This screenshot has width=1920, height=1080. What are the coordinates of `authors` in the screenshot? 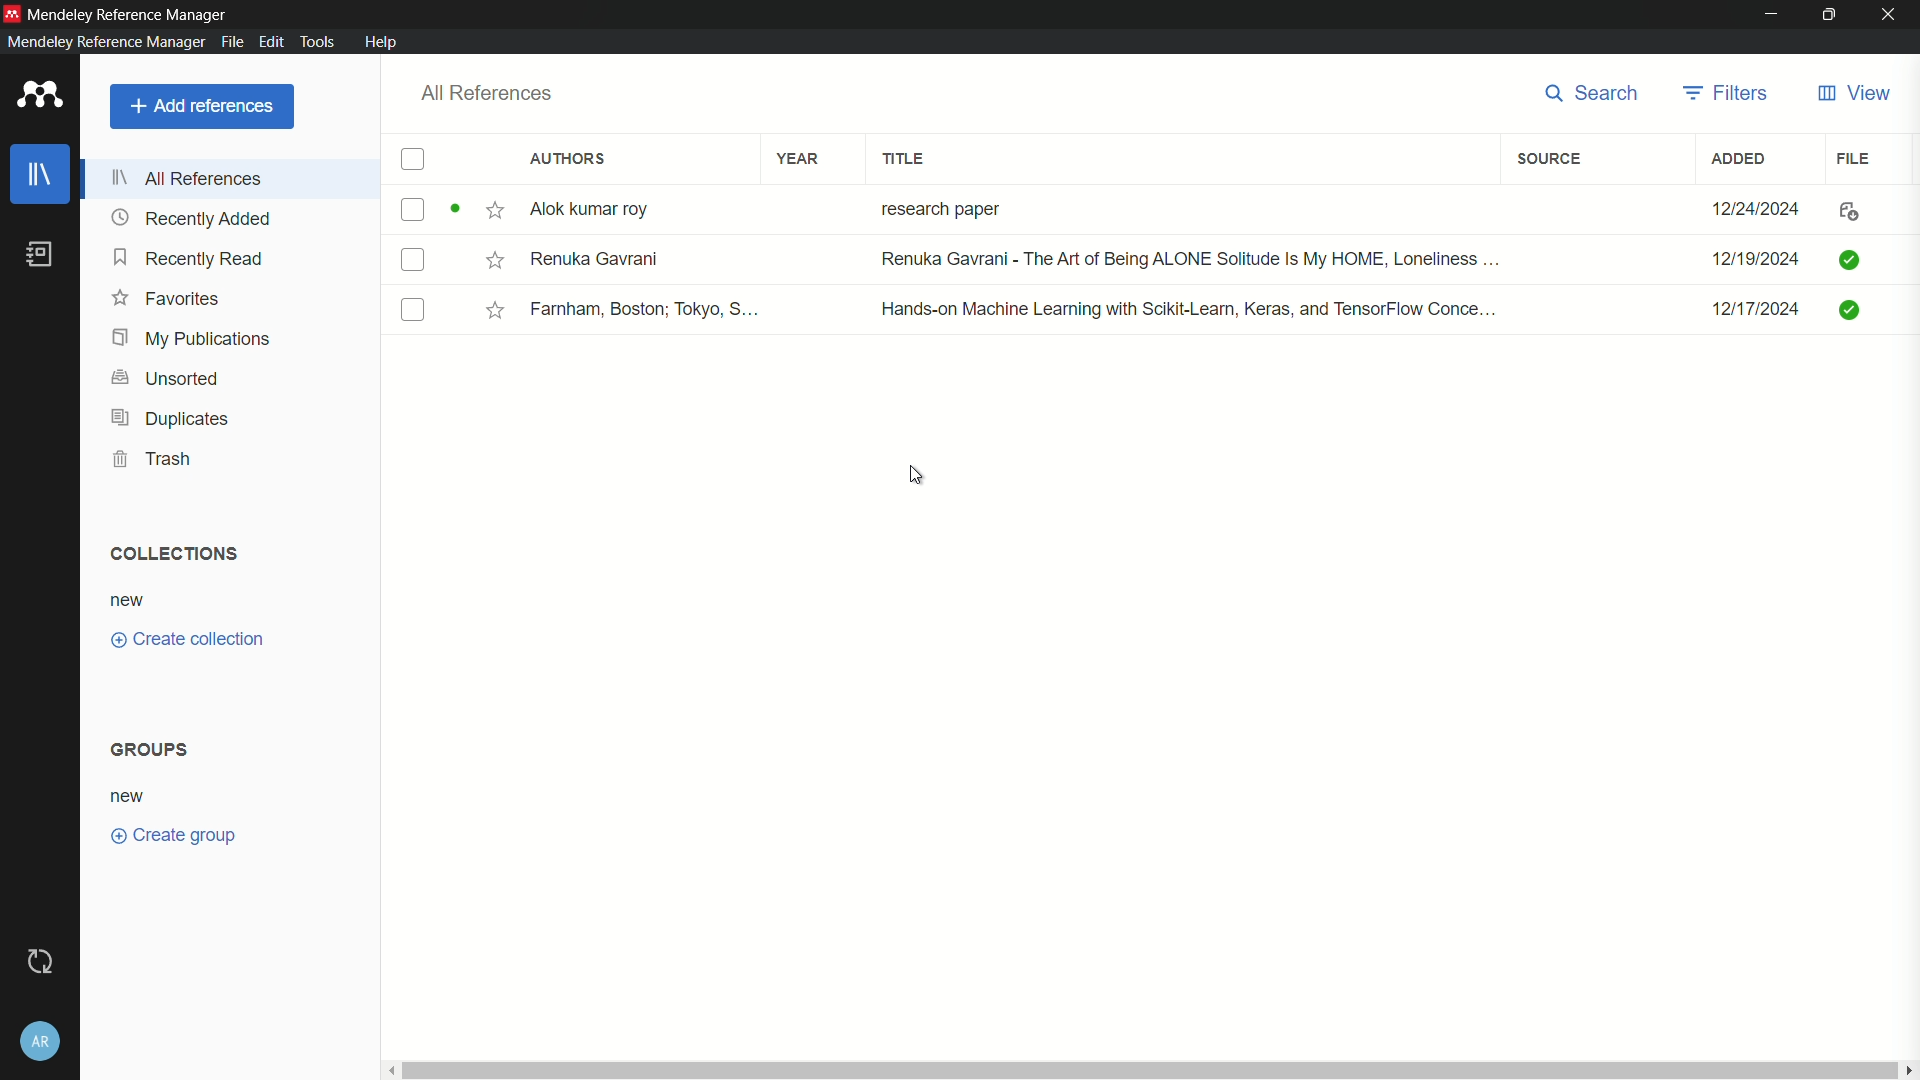 It's located at (569, 158).